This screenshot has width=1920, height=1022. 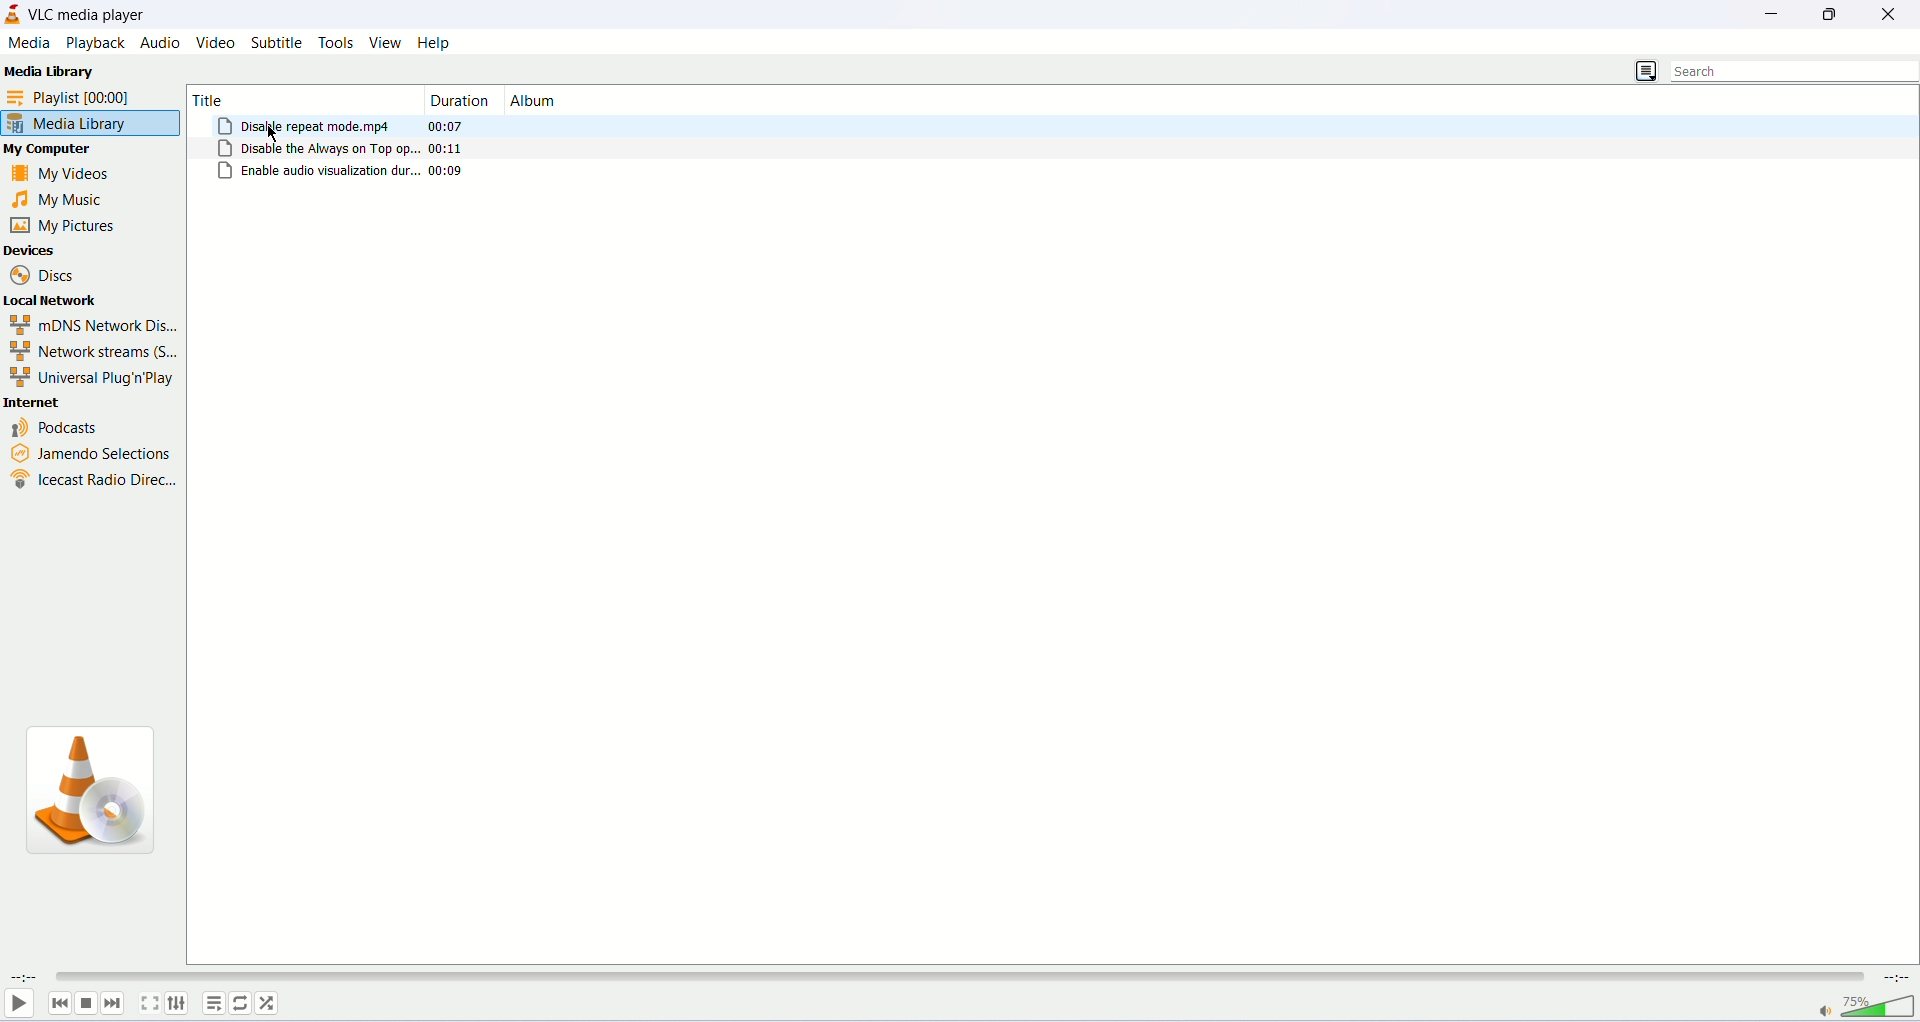 What do you see at coordinates (92, 352) in the screenshot?
I see `network streams` at bounding box center [92, 352].